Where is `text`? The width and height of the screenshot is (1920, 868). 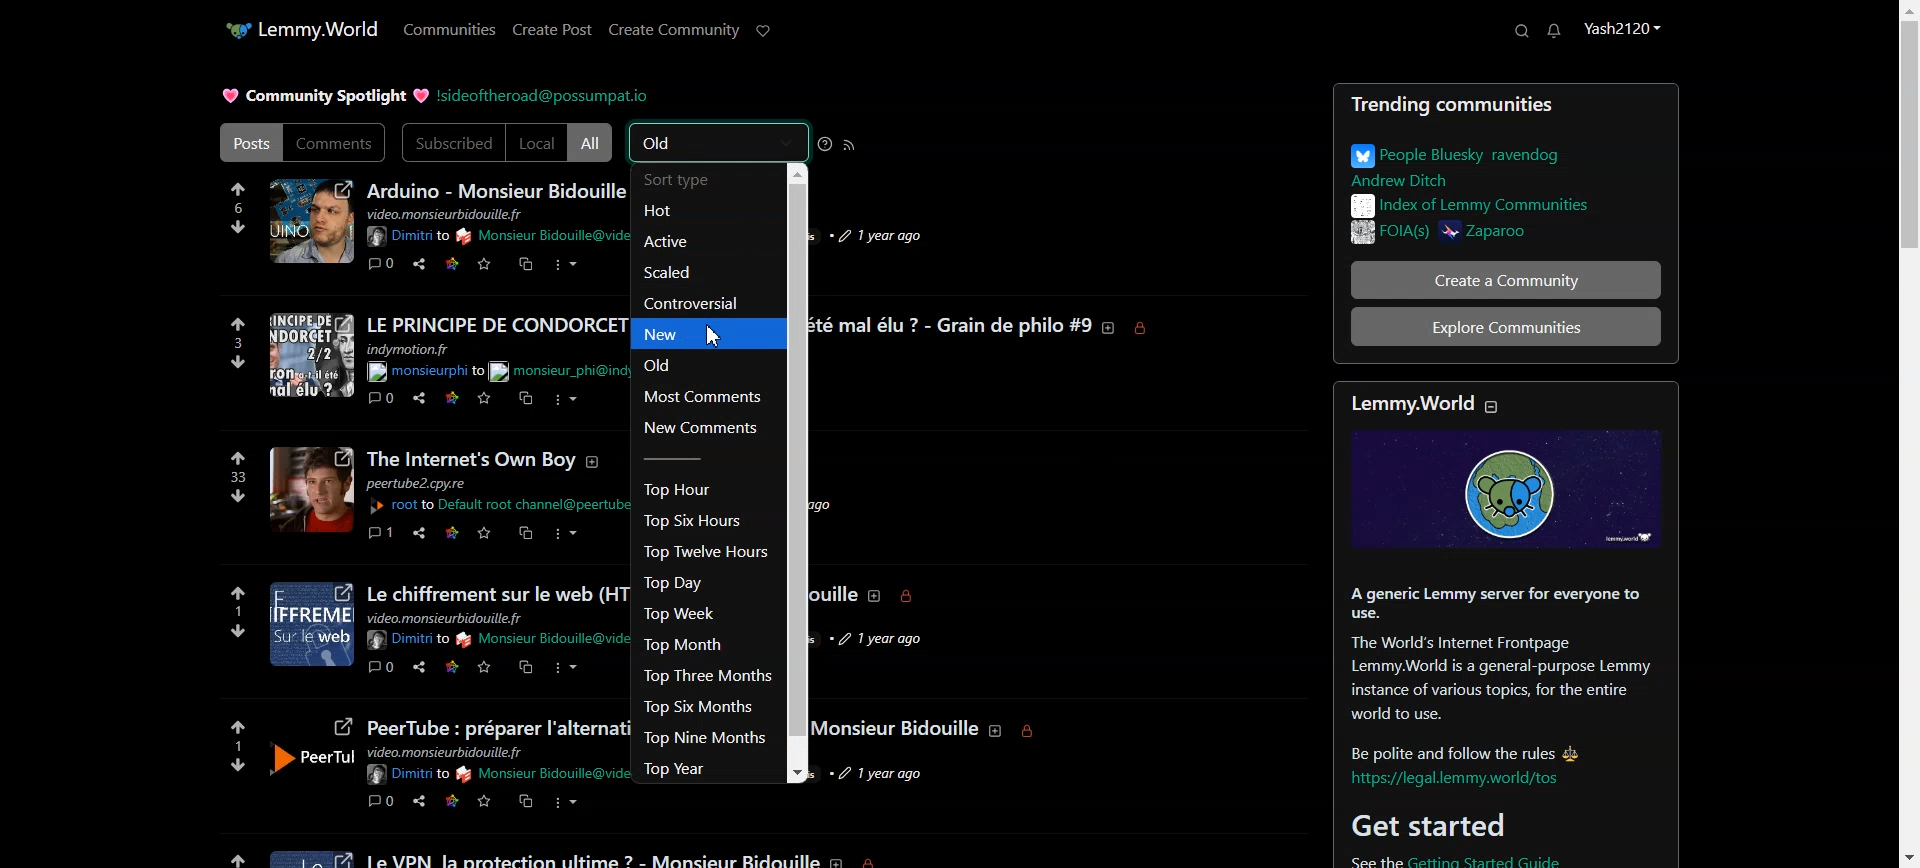 text is located at coordinates (956, 327).